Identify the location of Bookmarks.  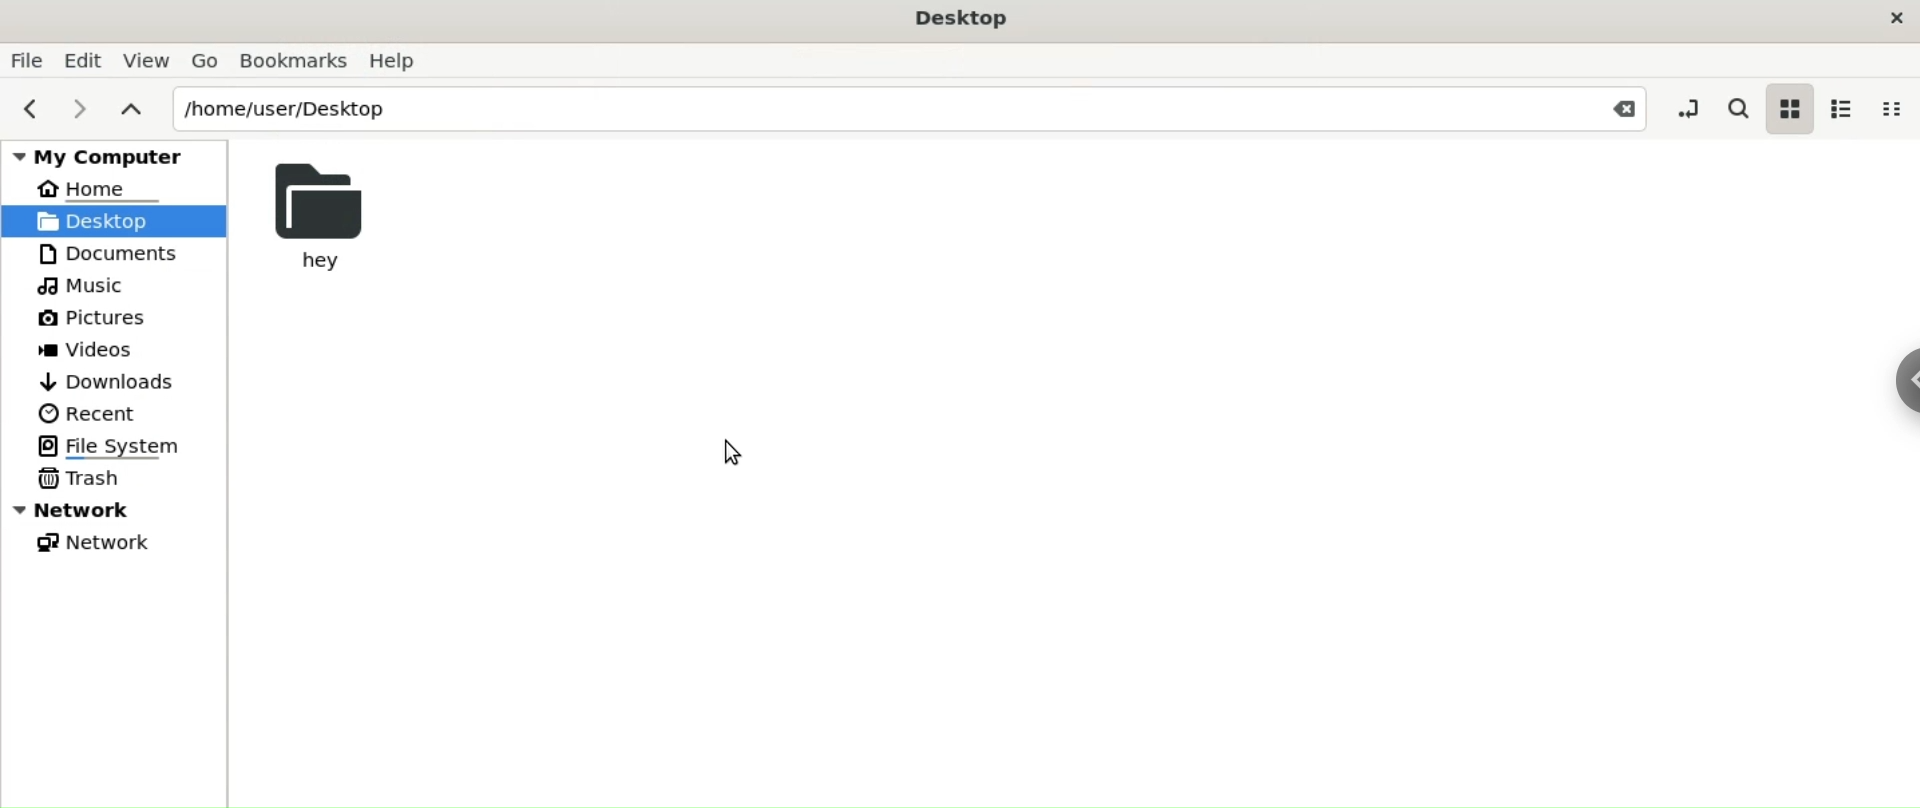
(298, 59).